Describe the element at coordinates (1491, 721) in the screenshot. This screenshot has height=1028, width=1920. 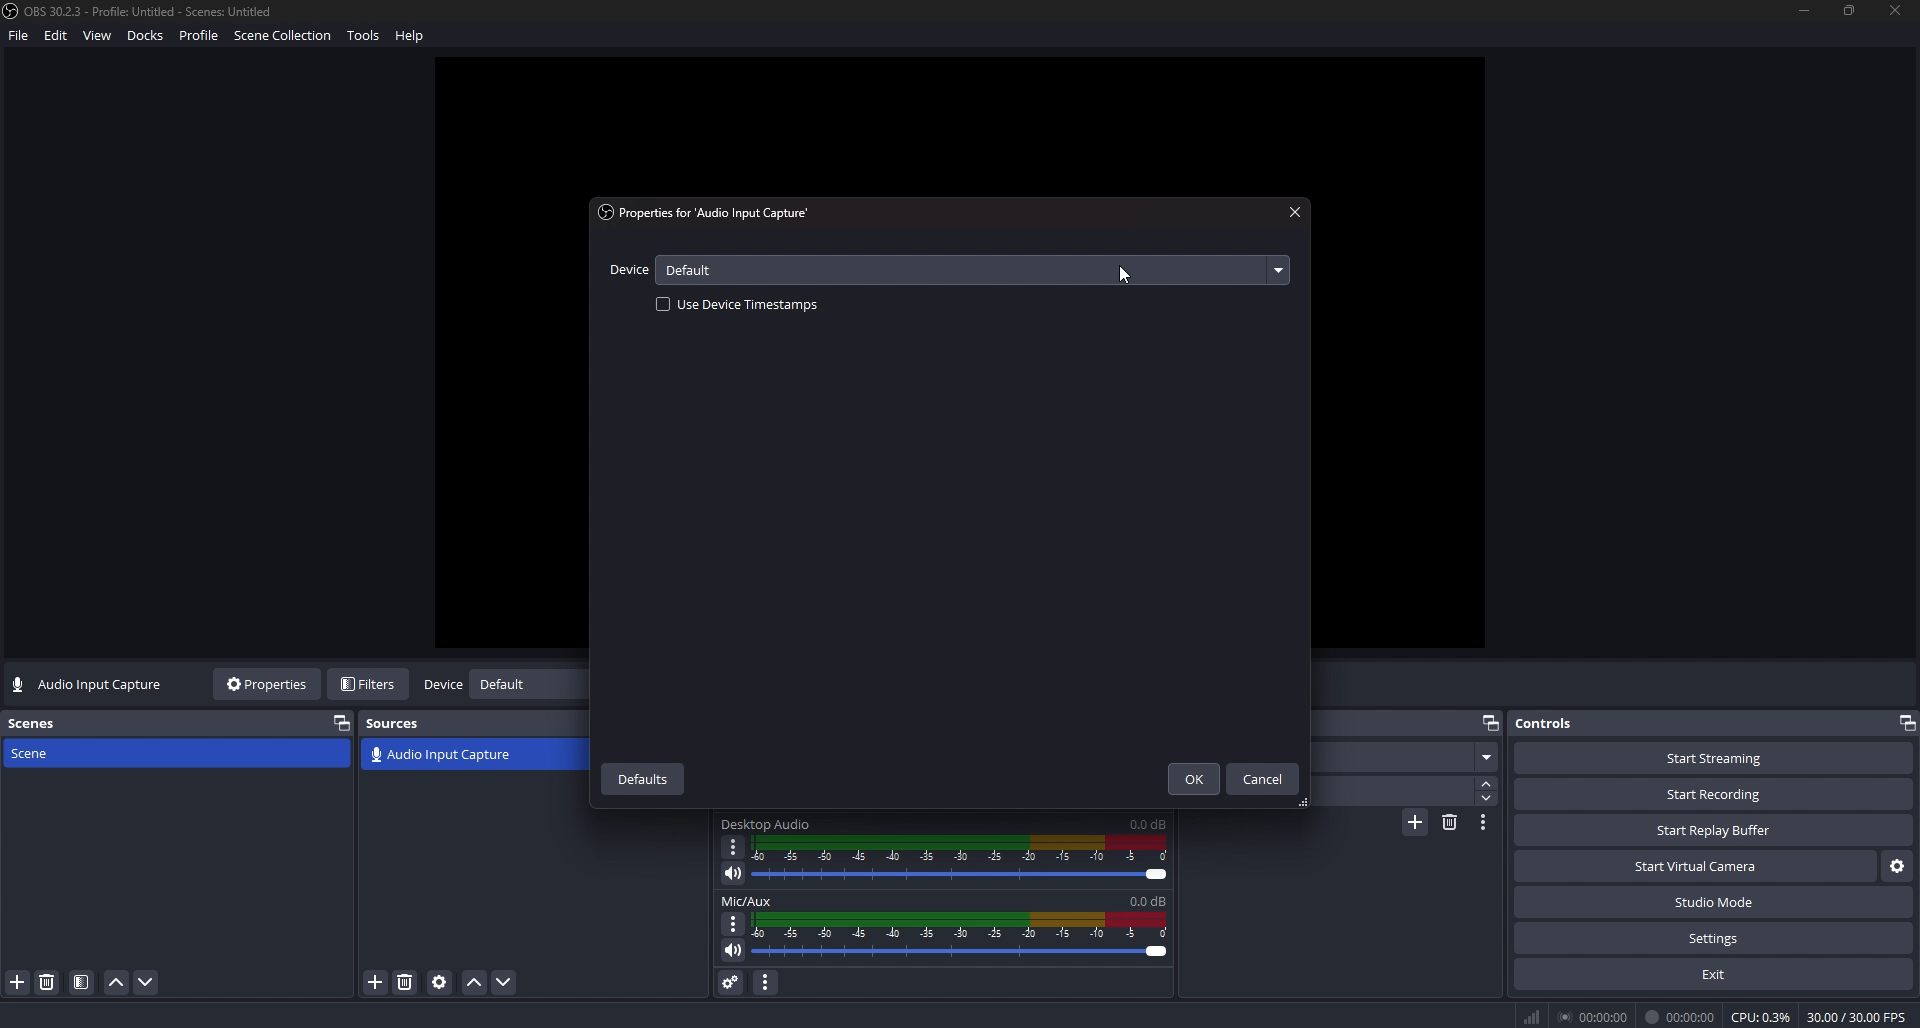
I see `pop out` at that location.